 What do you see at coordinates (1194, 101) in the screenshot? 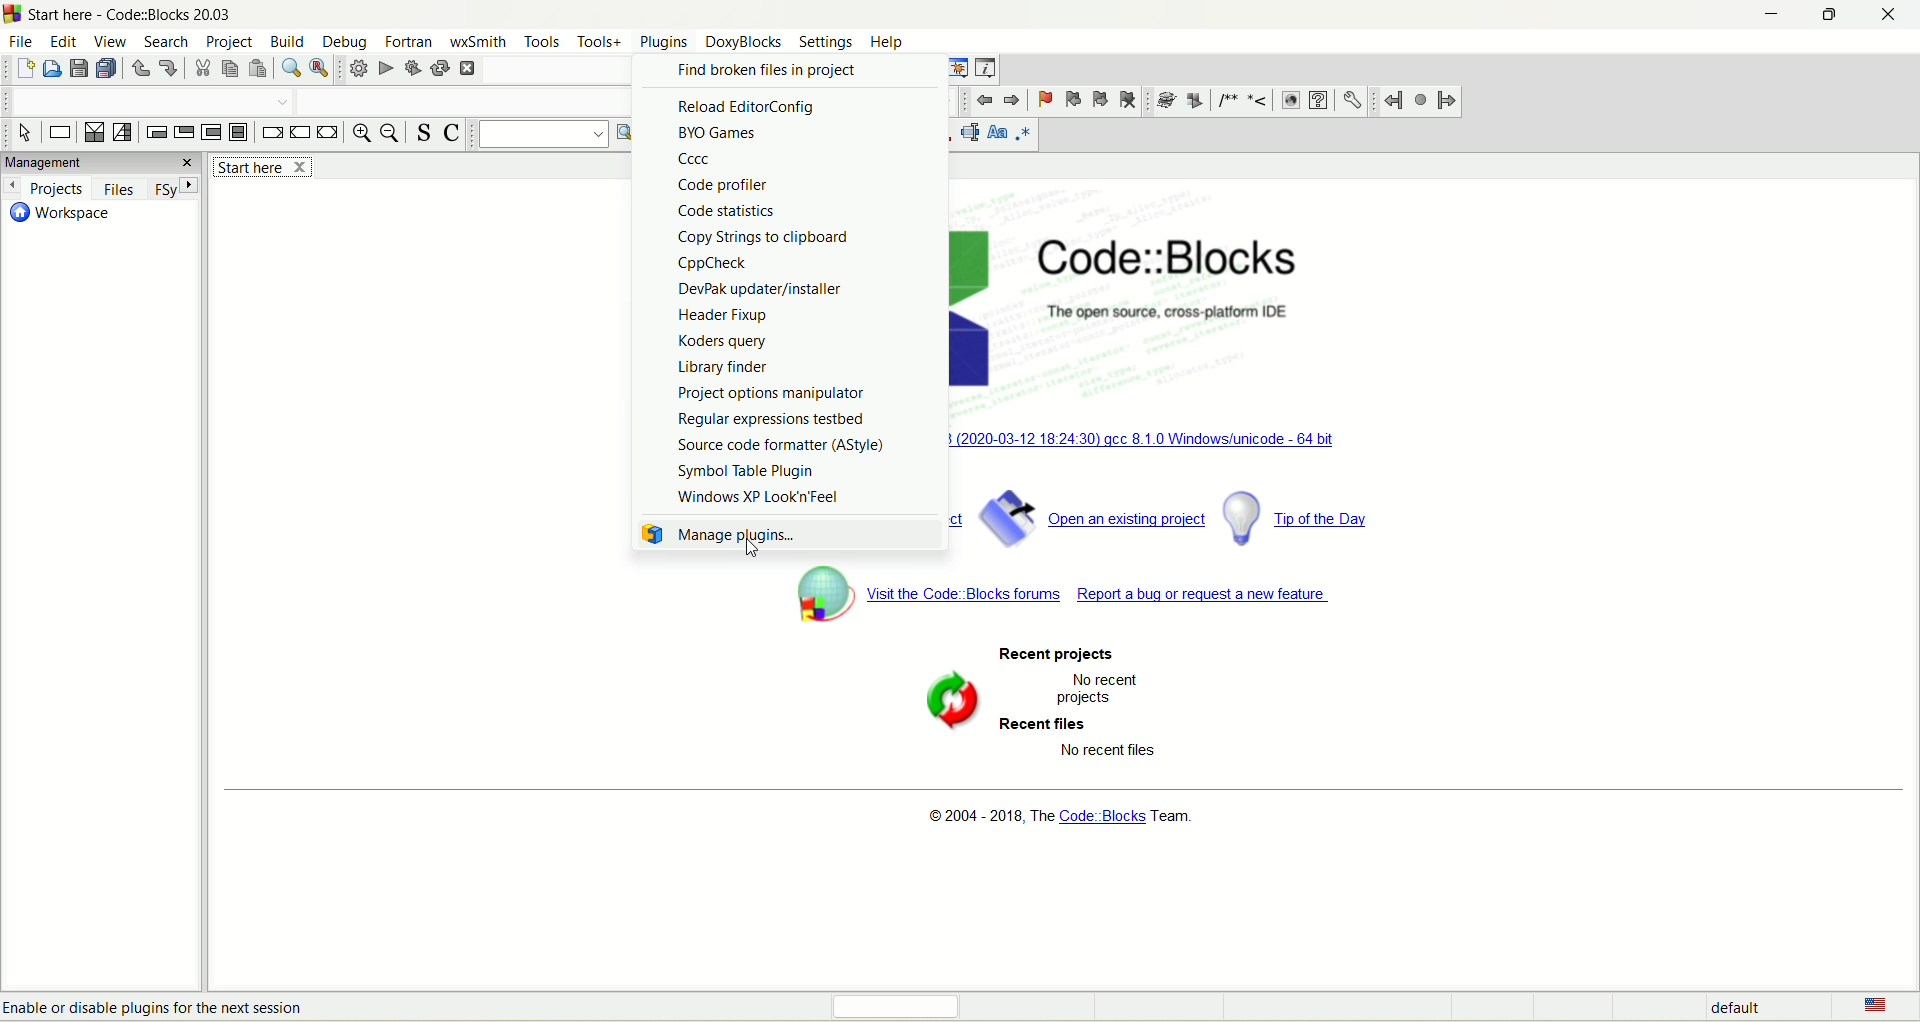
I see `Extract` at bounding box center [1194, 101].